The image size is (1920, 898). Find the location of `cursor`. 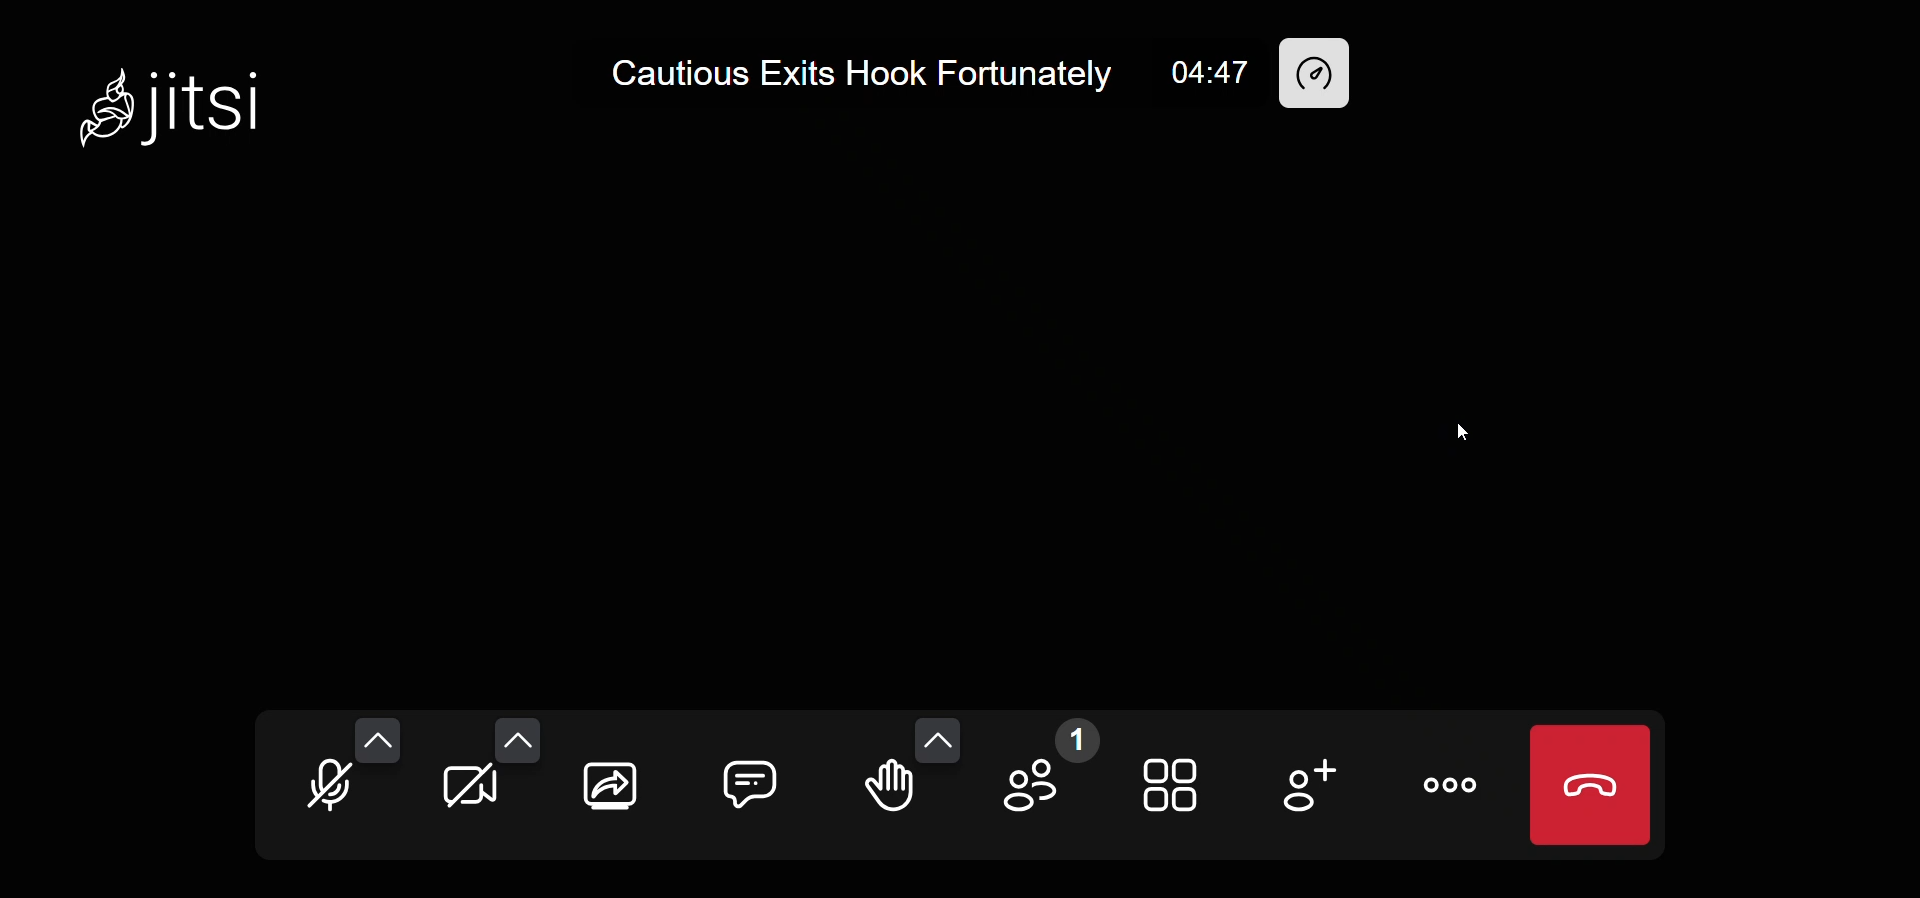

cursor is located at coordinates (1452, 428).